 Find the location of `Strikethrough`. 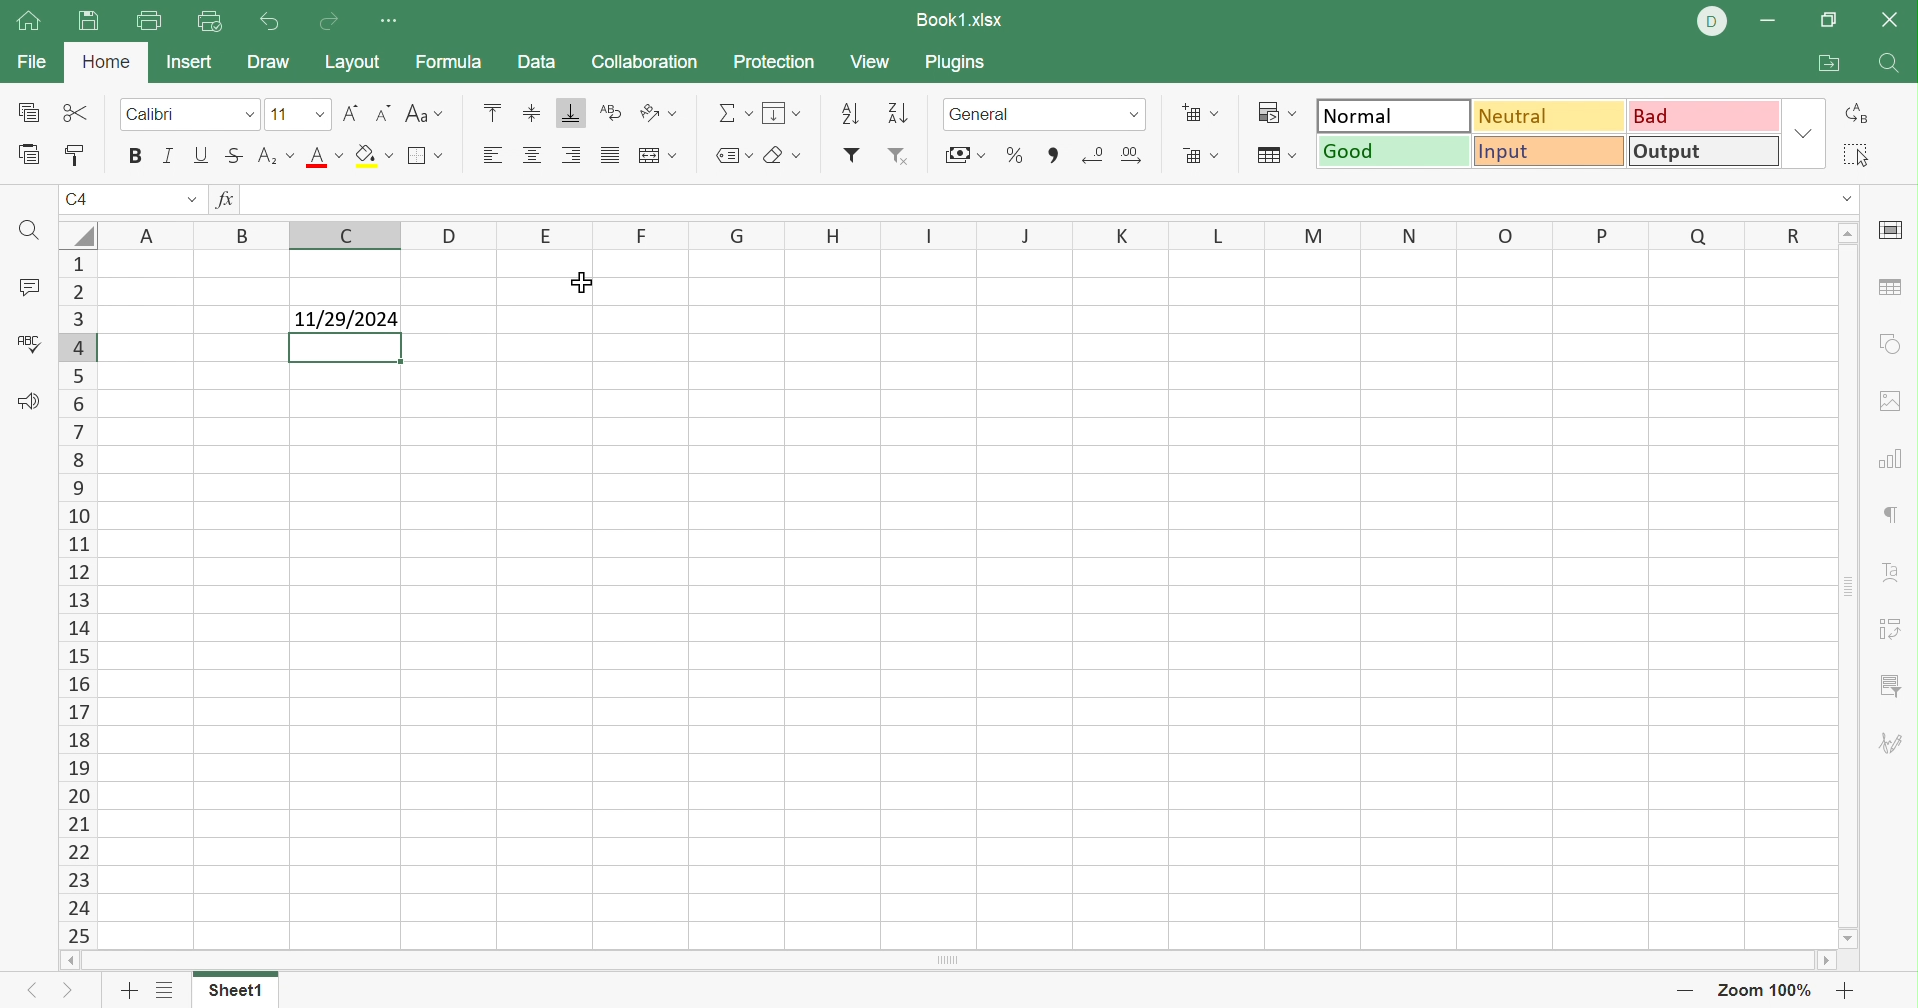

Strikethrough is located at coordinates (233, 157).